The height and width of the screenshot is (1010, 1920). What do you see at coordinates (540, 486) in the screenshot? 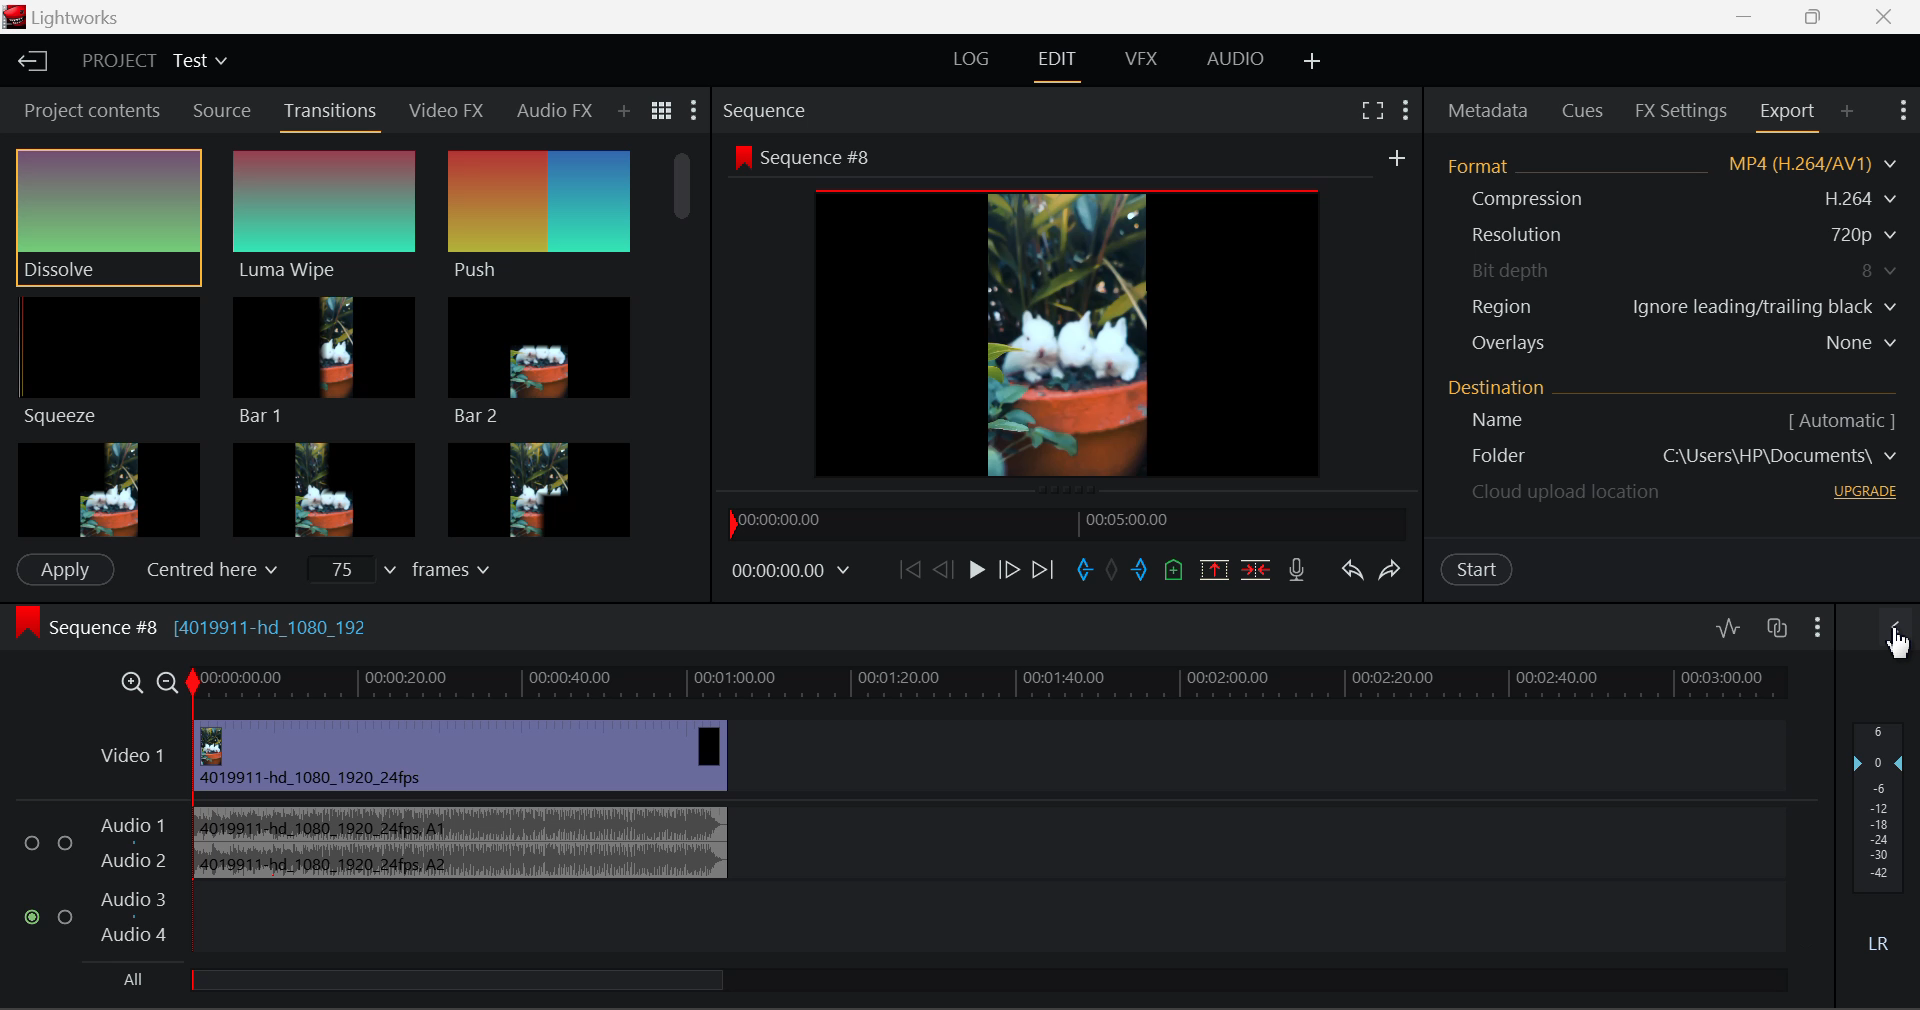
I see `Box 3` at bounding box center [540, 486].